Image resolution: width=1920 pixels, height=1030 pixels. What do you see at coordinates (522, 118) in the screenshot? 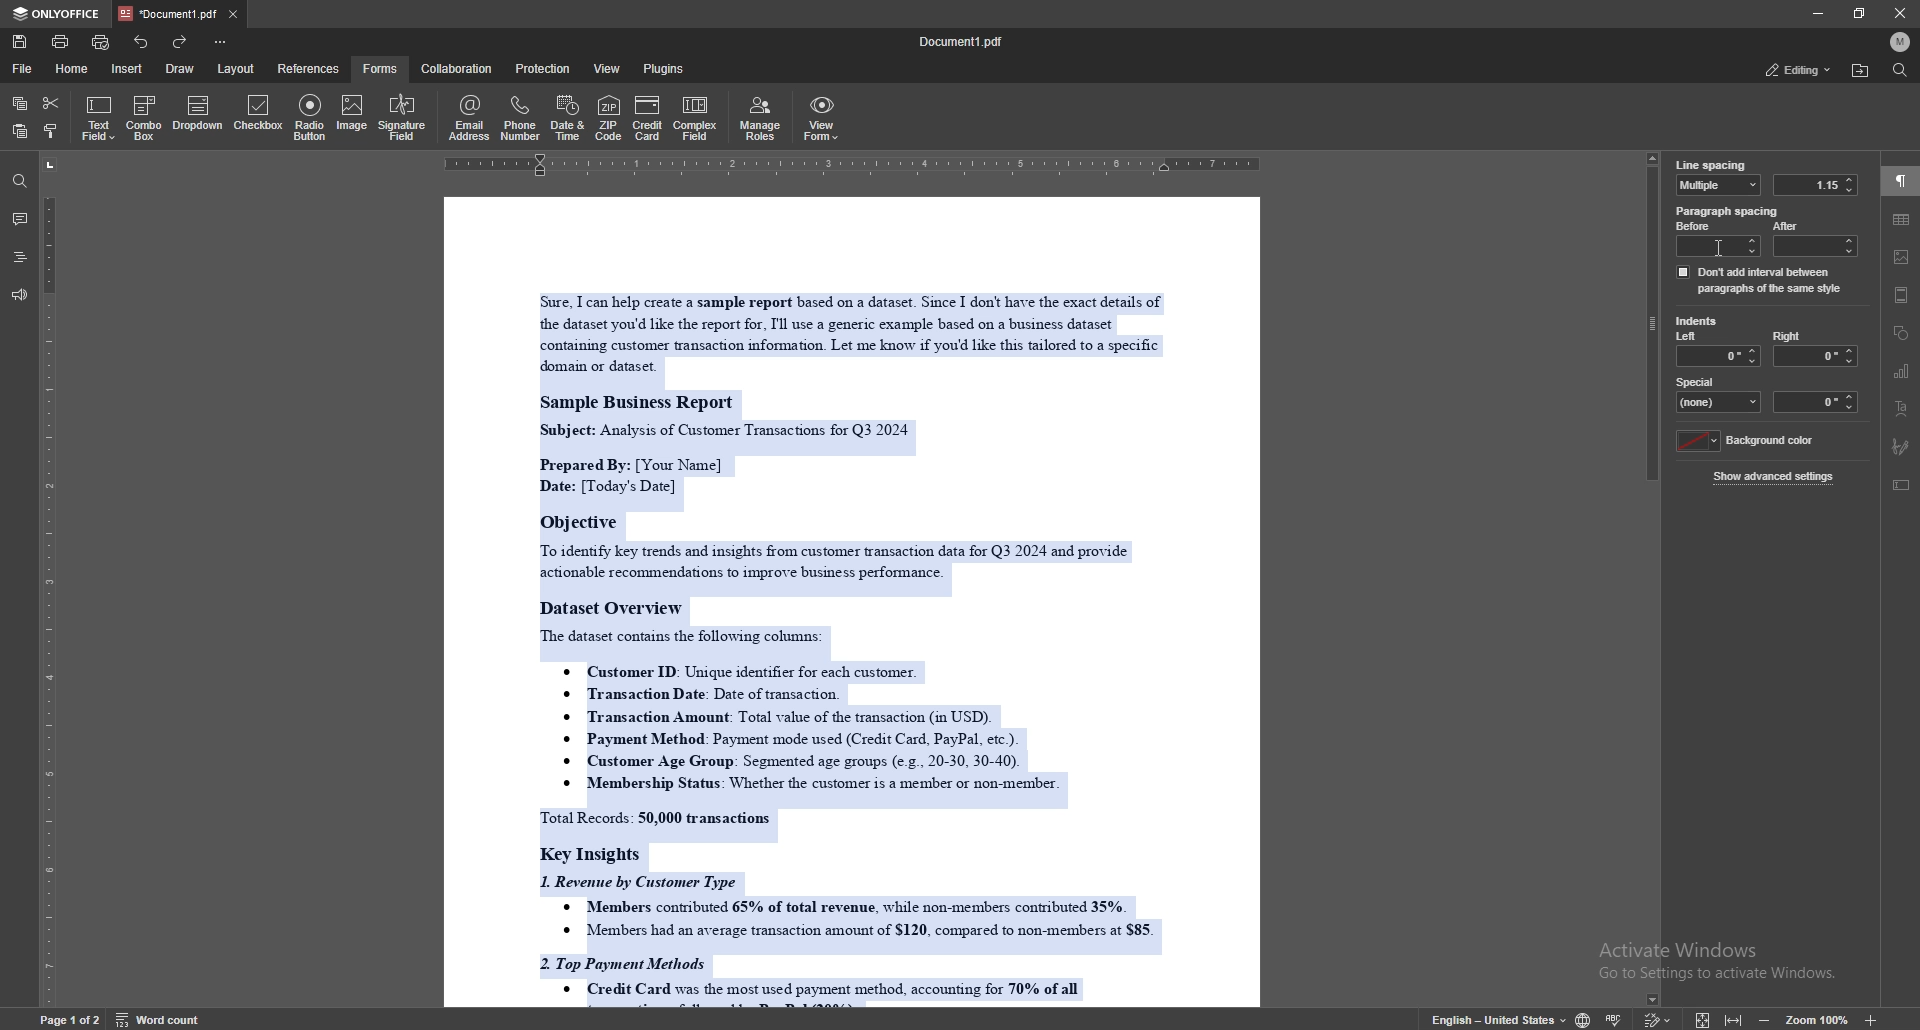
I see `phone number` at bounding box center [522, 118].